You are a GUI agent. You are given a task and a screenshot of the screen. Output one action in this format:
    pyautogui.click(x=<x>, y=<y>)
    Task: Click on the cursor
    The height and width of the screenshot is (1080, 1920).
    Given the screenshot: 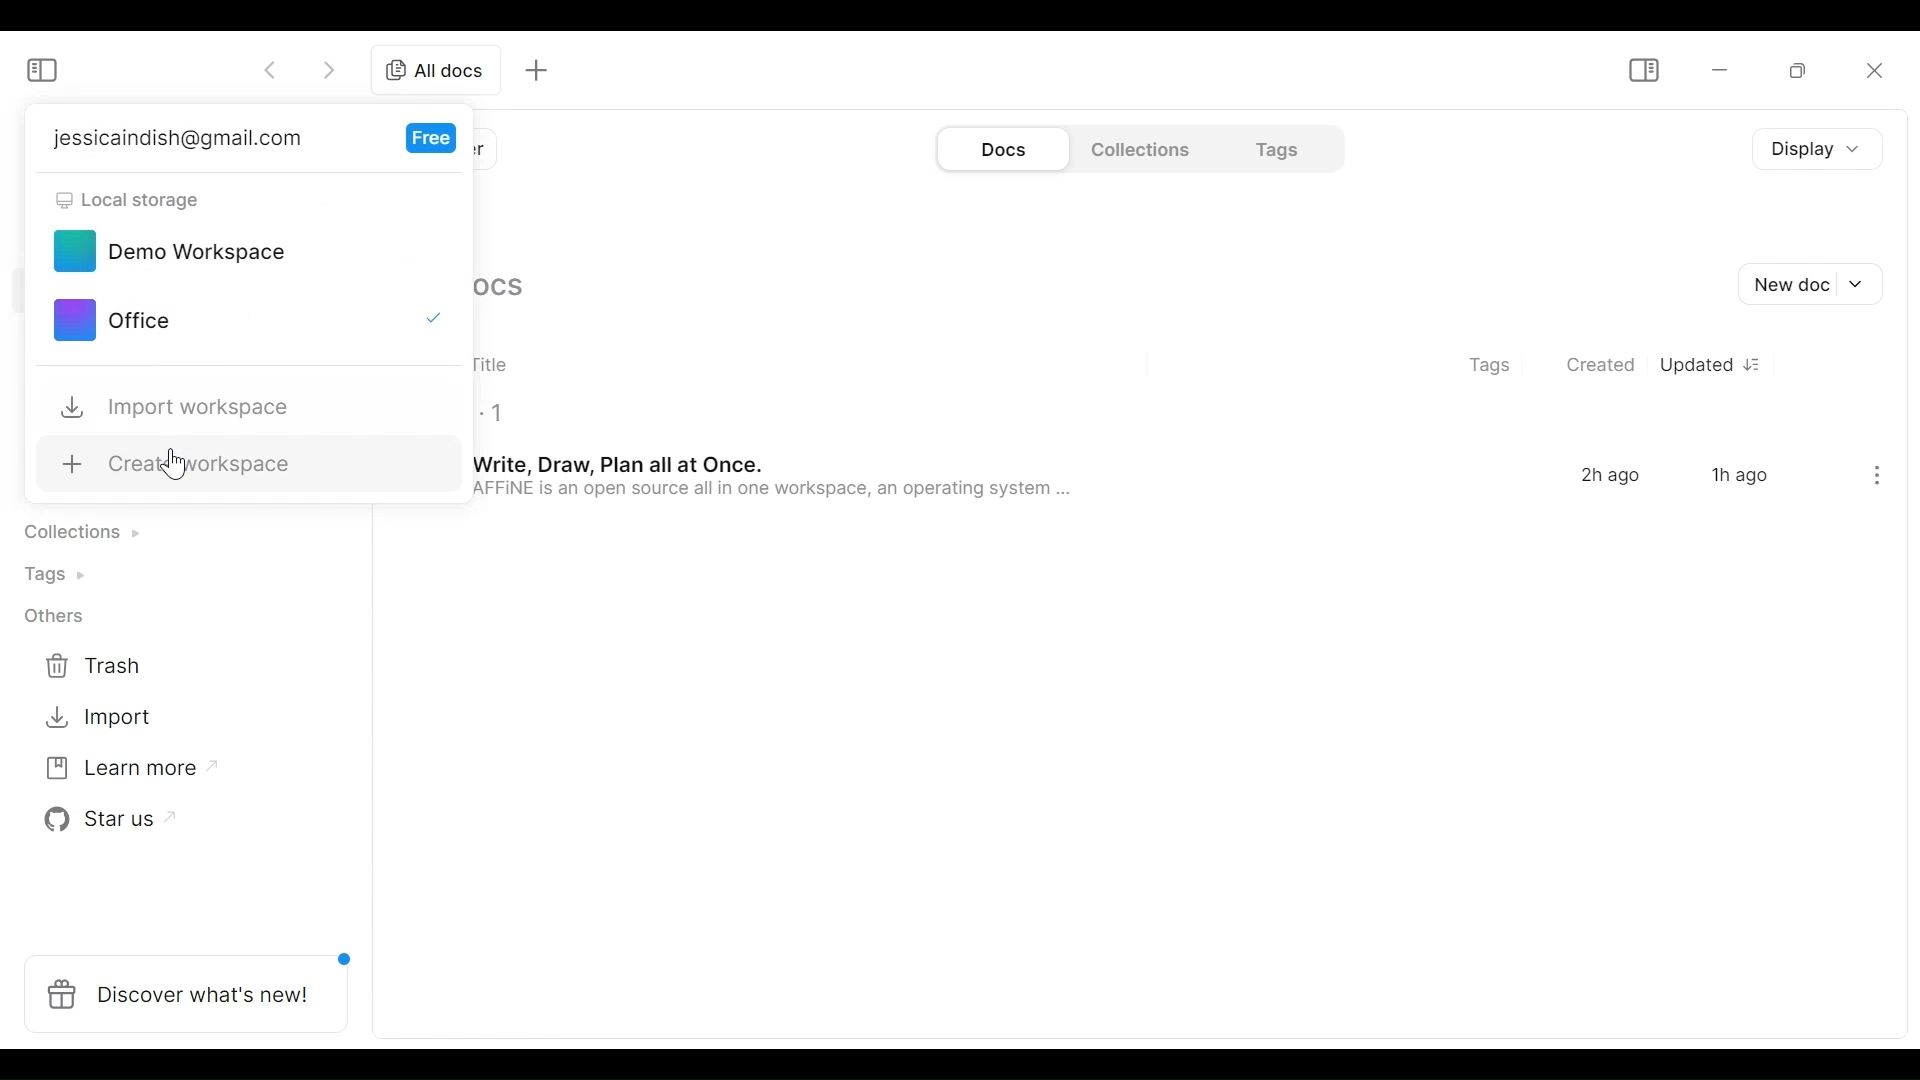 What is the action you would take?
    pyautogui.click(x=172, y=467)
    